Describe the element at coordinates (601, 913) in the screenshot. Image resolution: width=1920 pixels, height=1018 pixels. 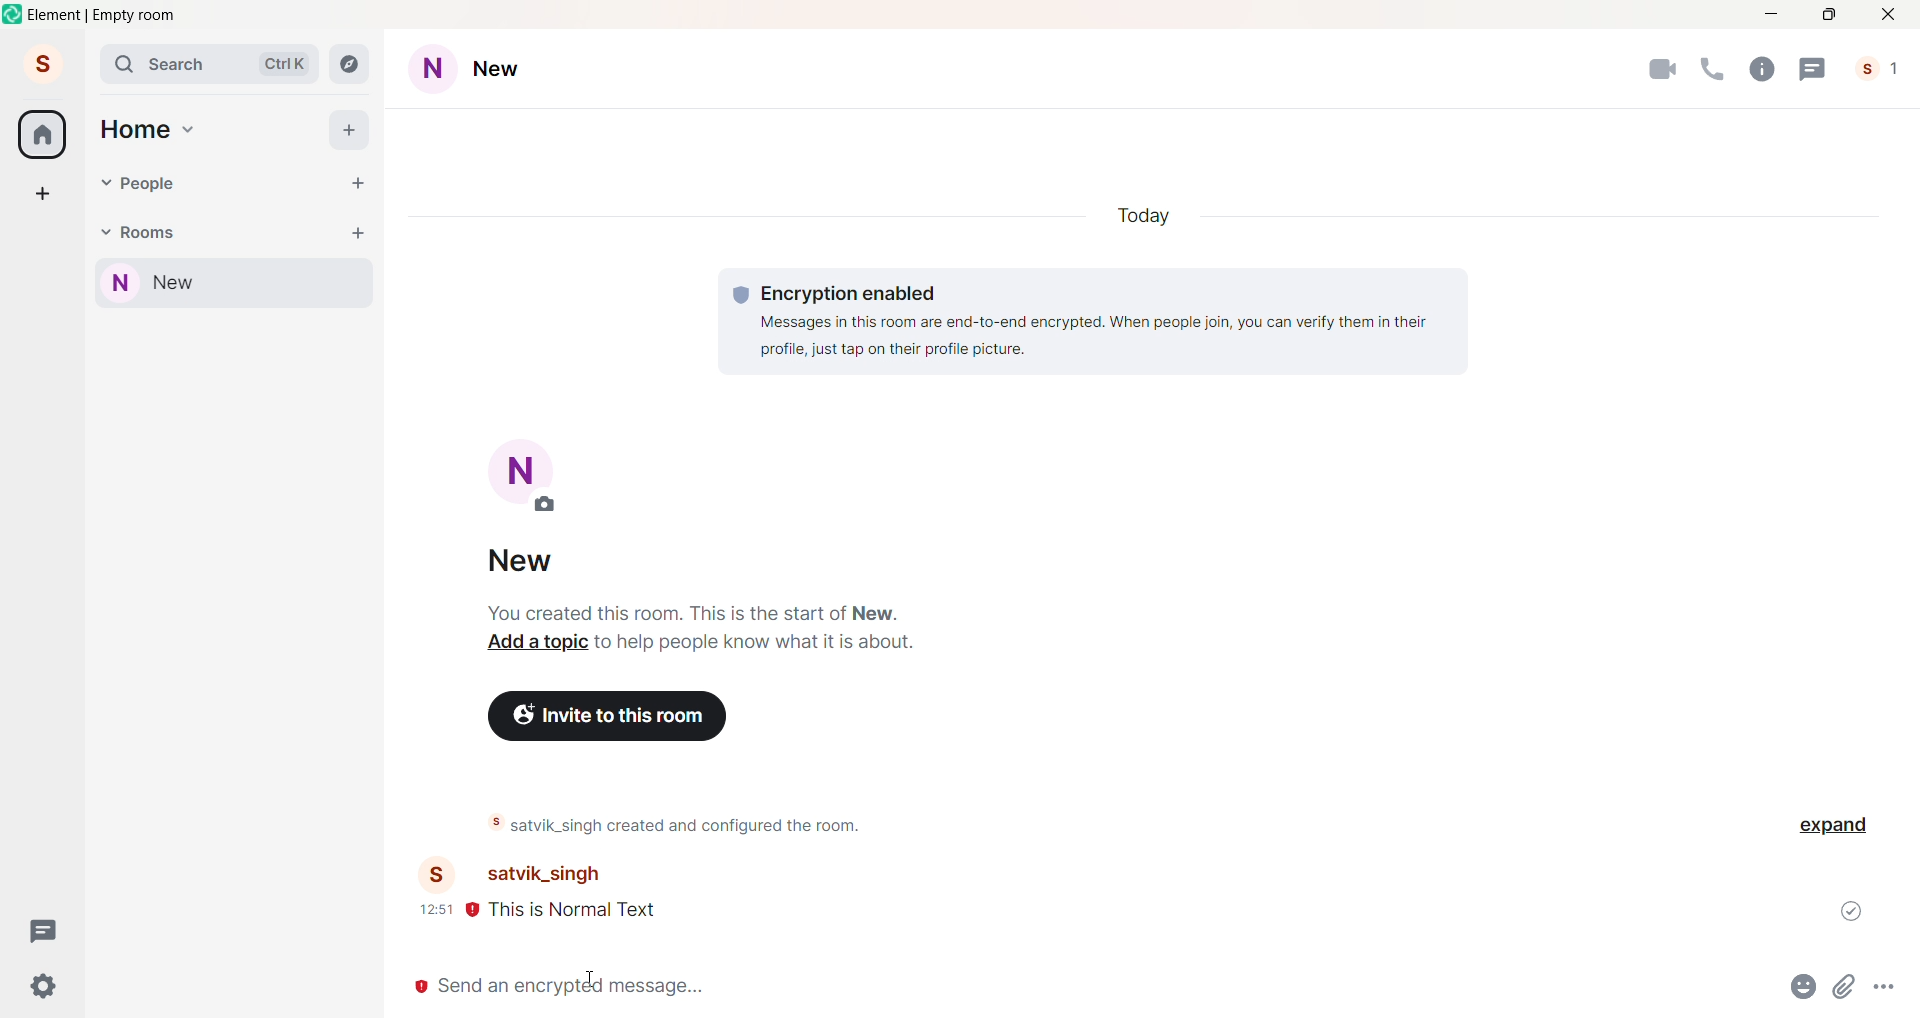
I see `this is normal text` at that location.